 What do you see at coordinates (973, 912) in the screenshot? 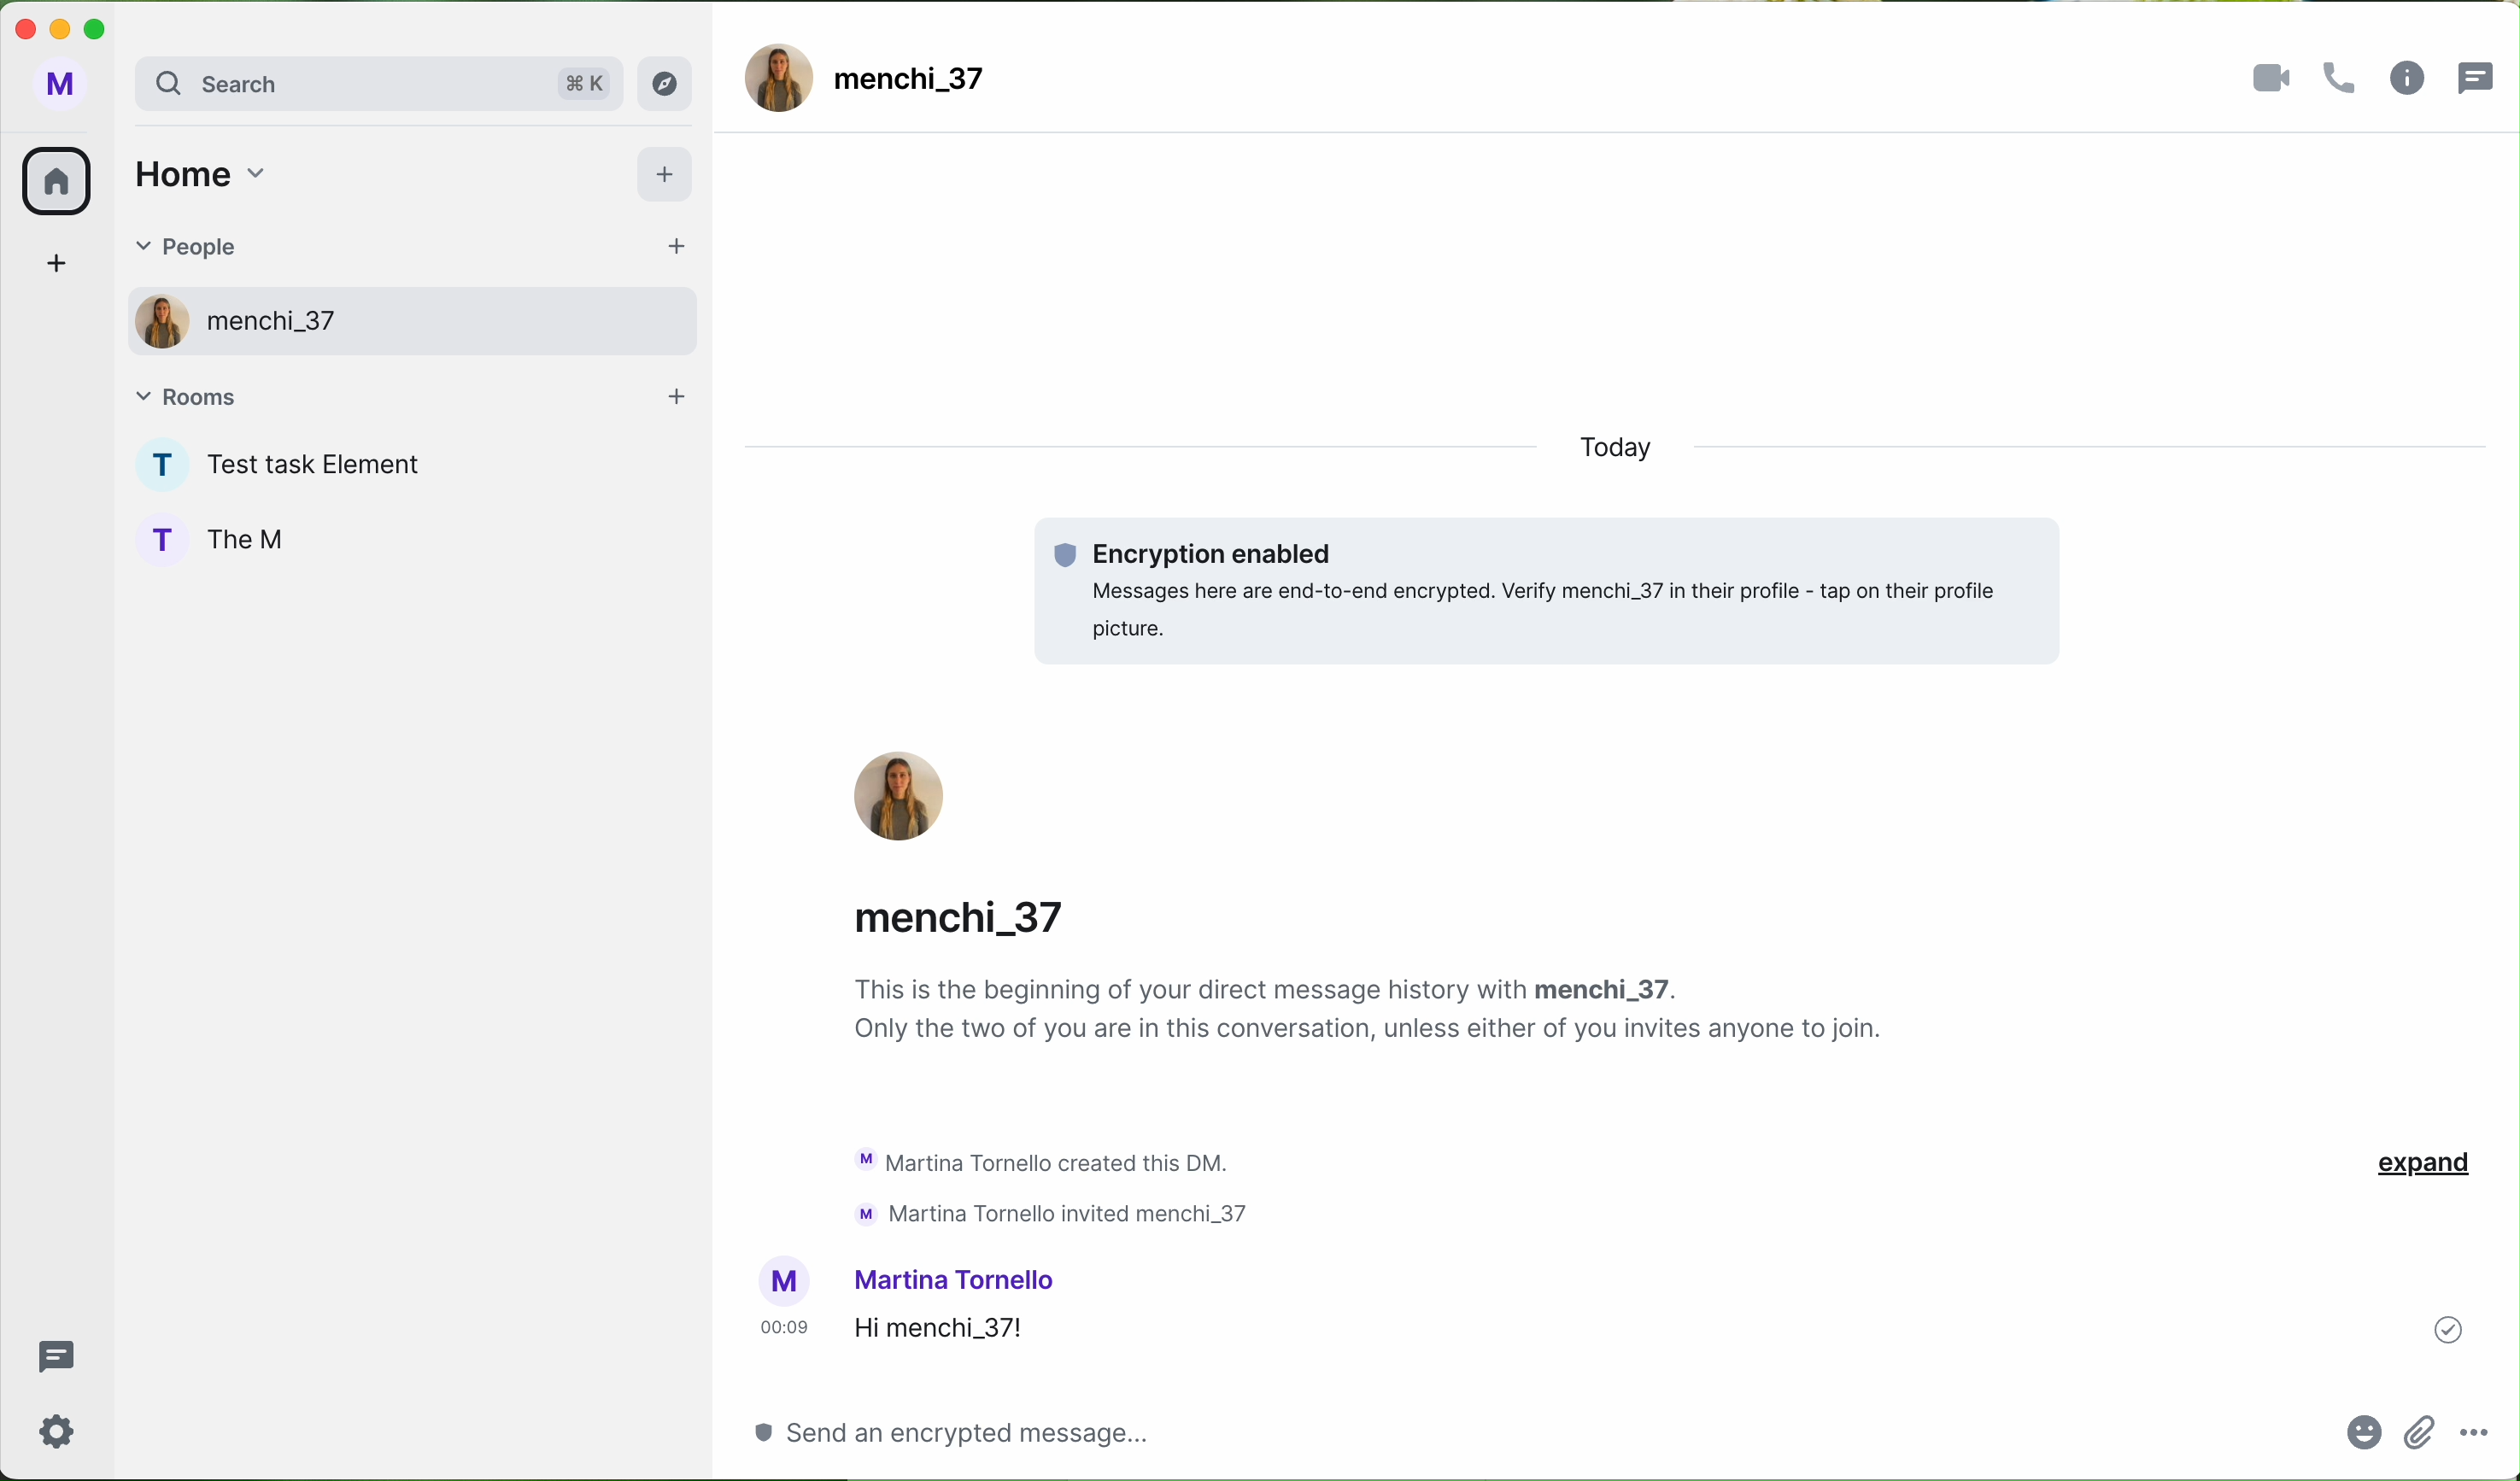
I see `username` at bounding box center [973, 912].